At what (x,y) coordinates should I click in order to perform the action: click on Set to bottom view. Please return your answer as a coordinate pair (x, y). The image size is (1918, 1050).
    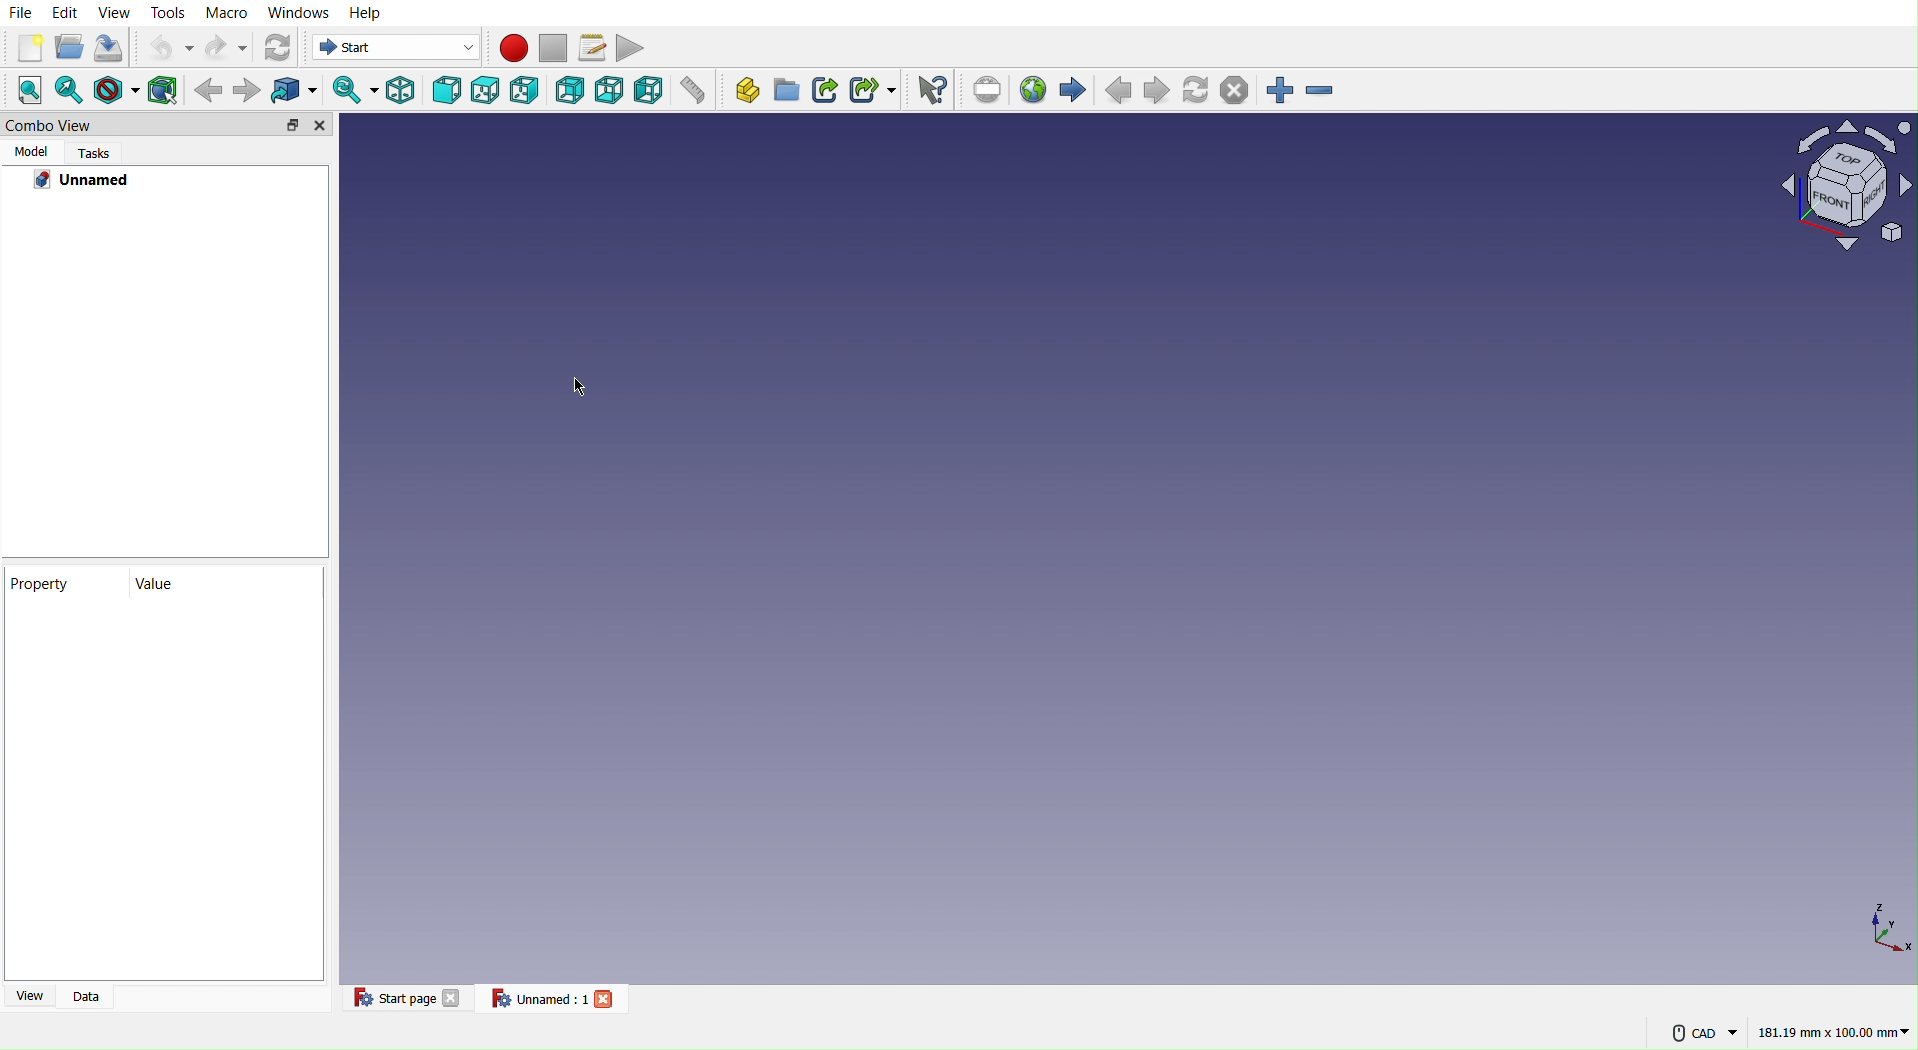
    Looking at the image, I should click on (611, 90).